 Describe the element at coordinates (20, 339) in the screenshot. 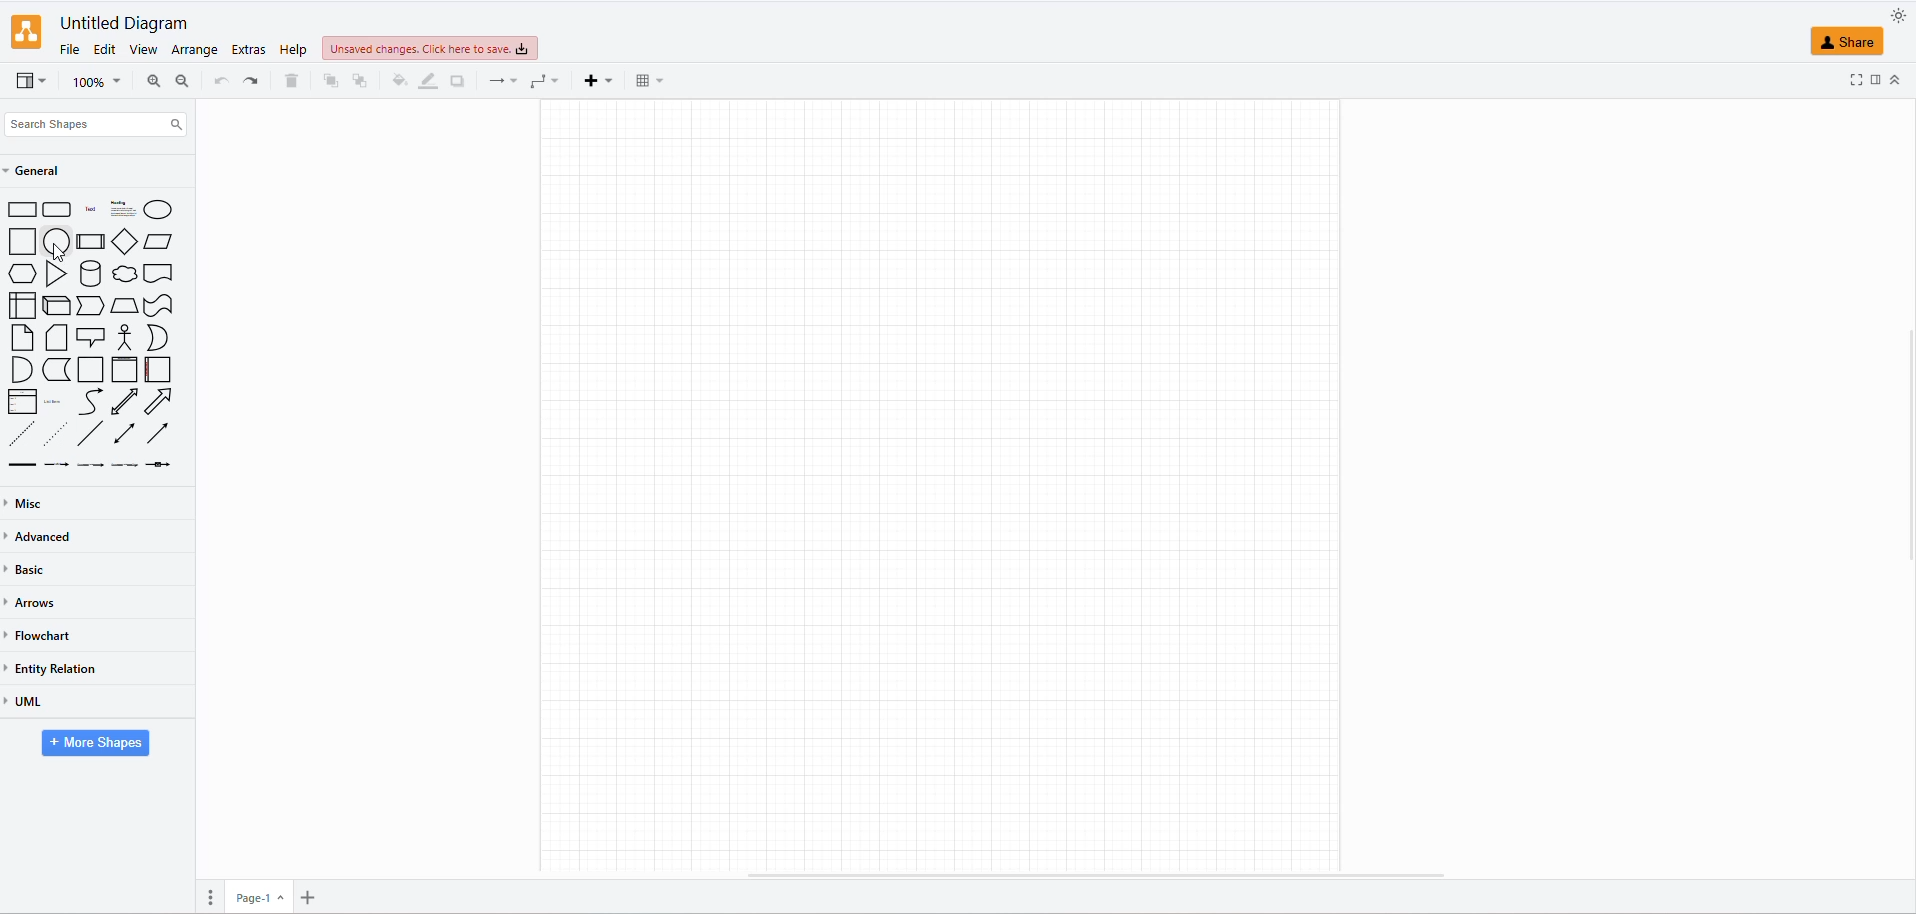

I see `NOTE` at that location.